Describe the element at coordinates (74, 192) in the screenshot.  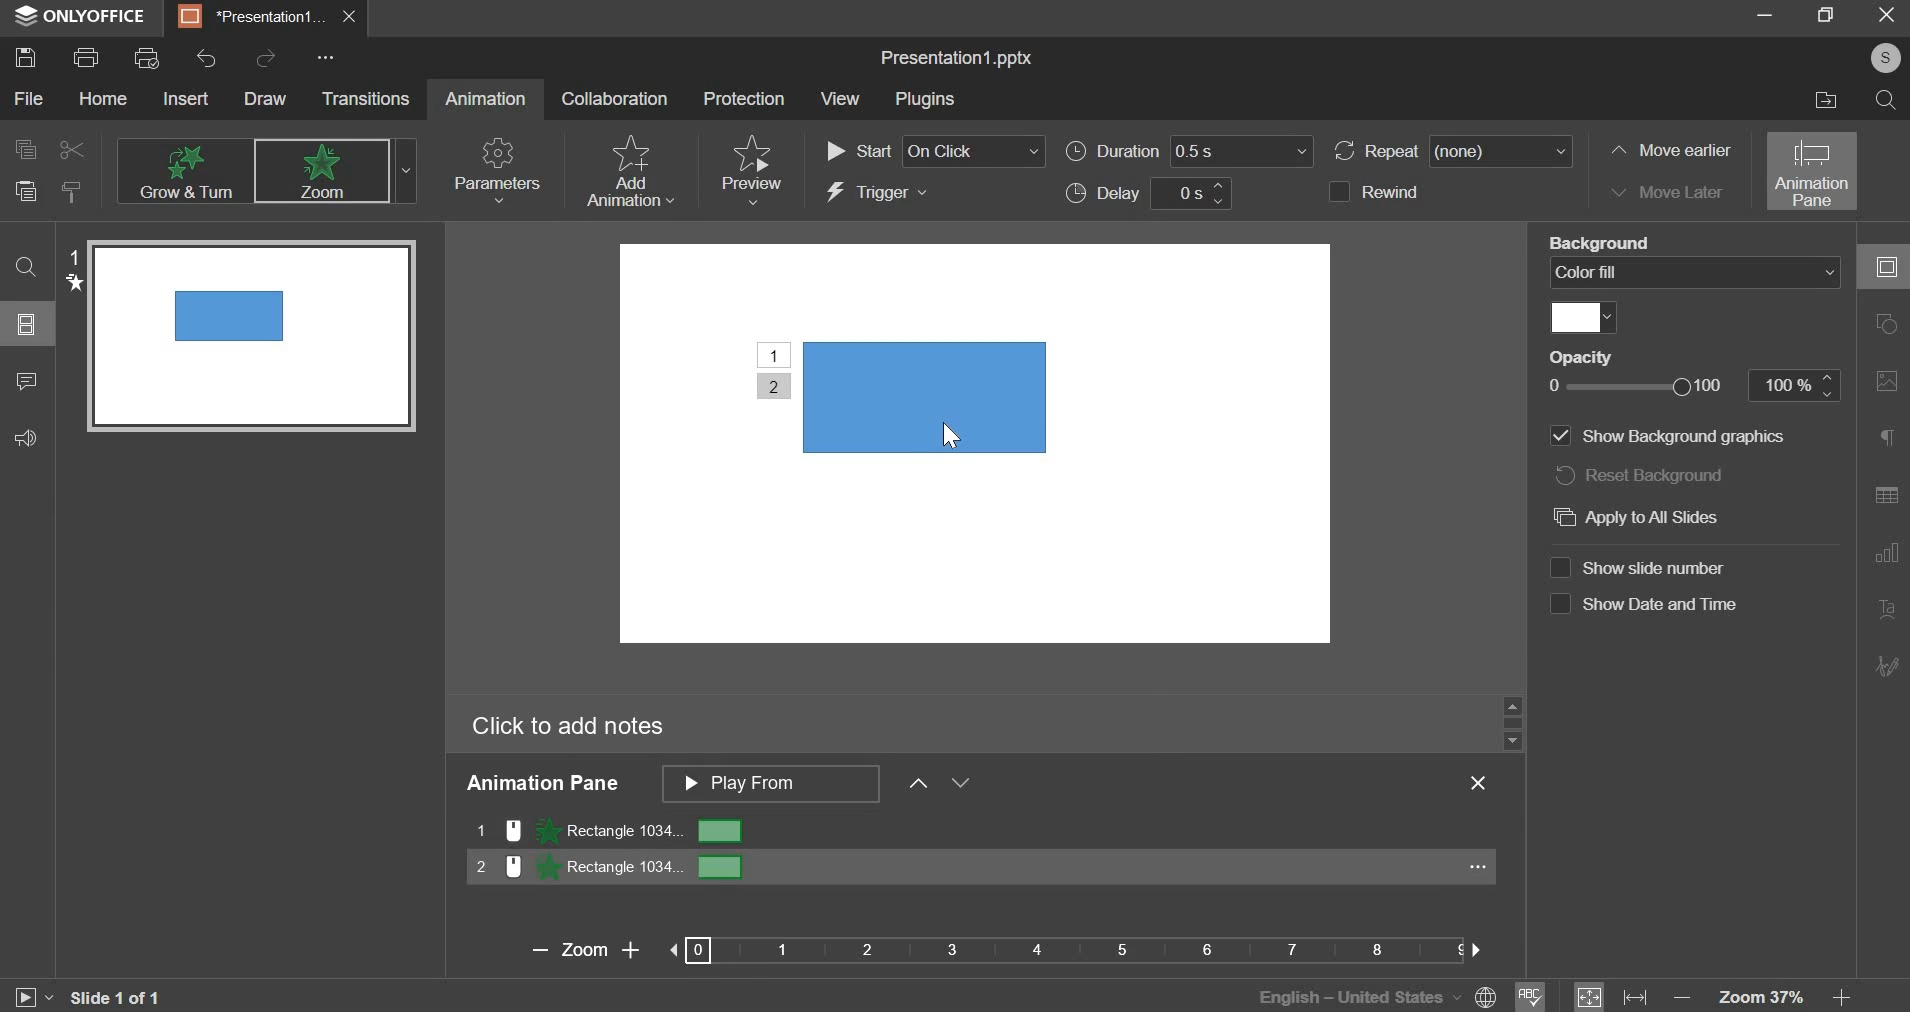
I see `copy style` at that location.